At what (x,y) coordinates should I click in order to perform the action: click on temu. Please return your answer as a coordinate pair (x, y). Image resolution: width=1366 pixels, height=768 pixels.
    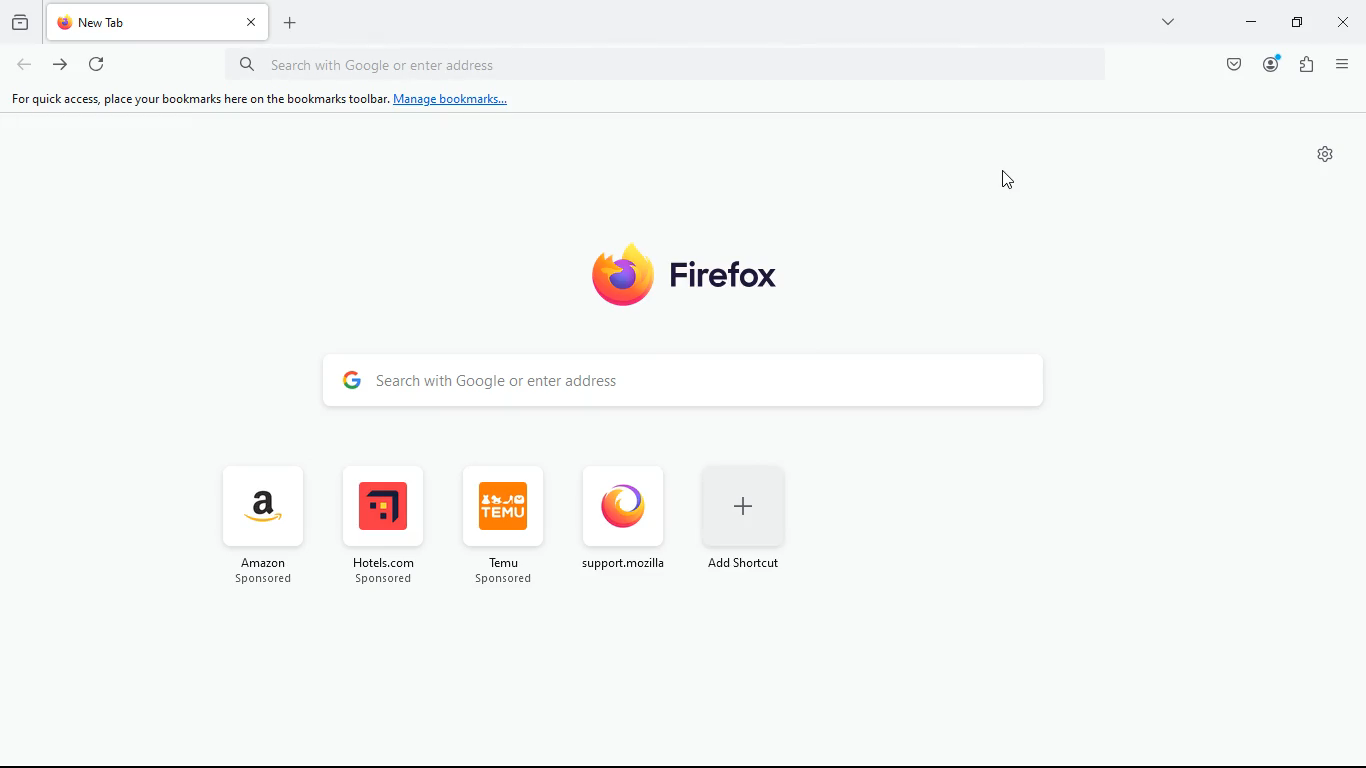
    Looking at the image, I should click on (499, 527).